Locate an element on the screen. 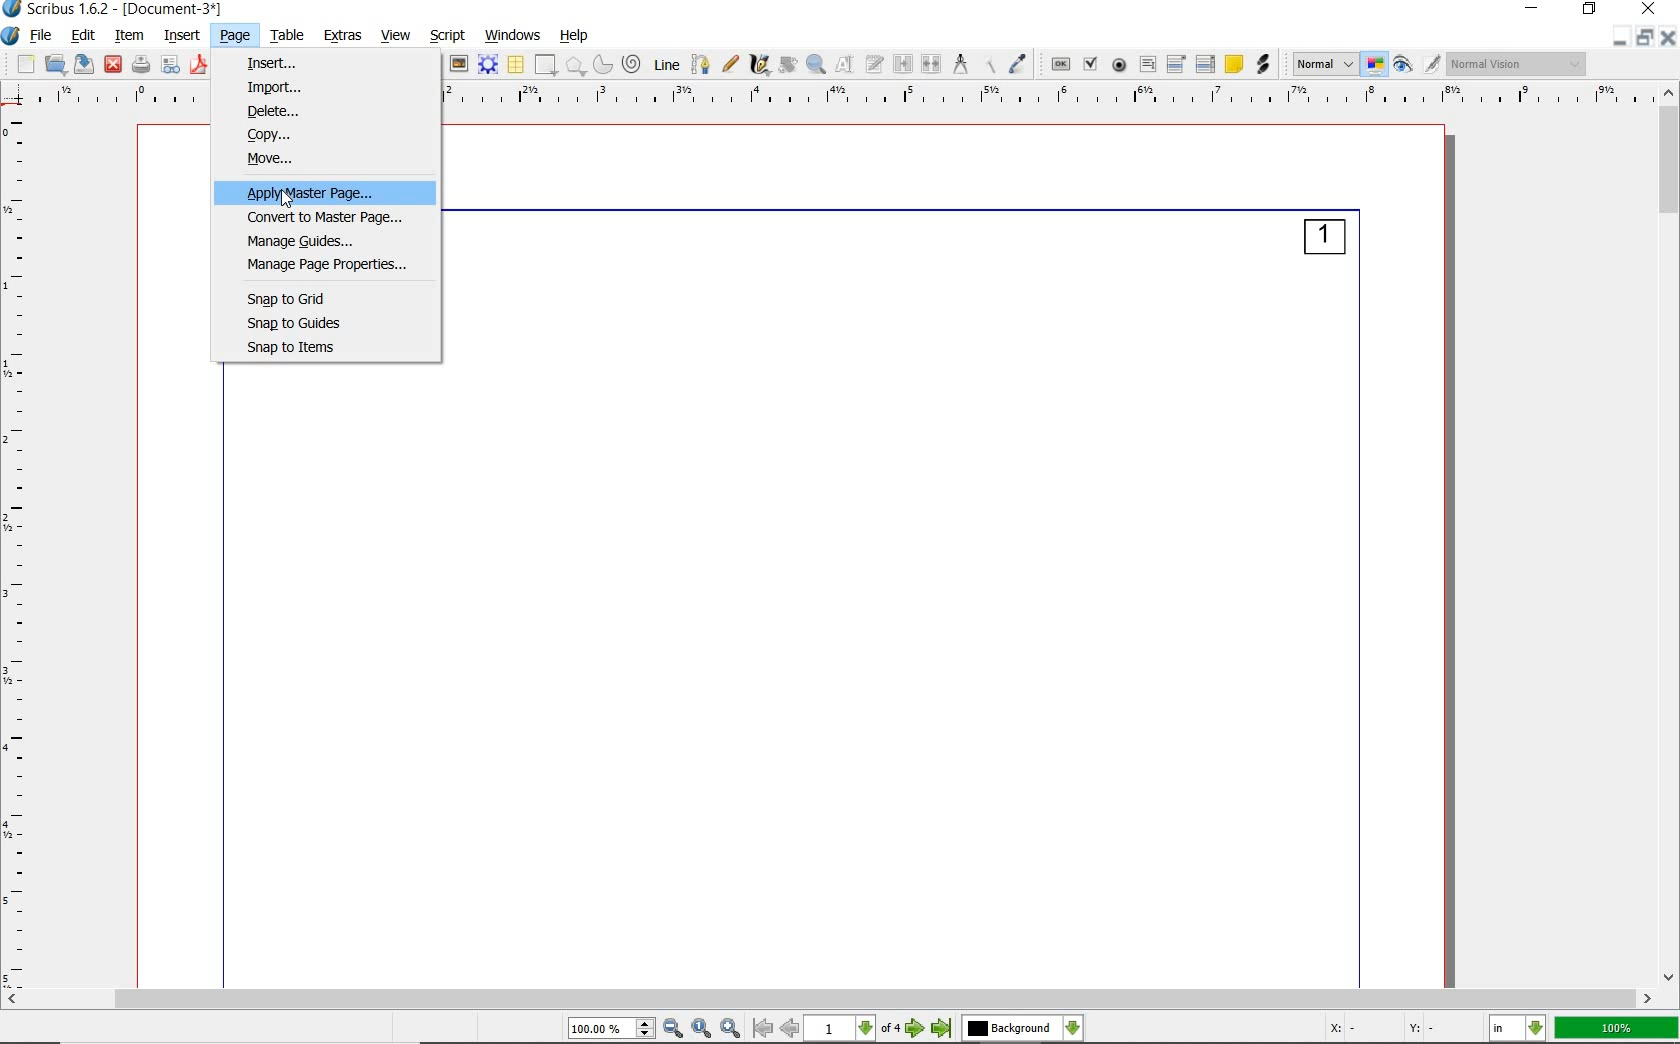 This screenshot has width=1680, height=1044. move is located at coordinates (327, 160).